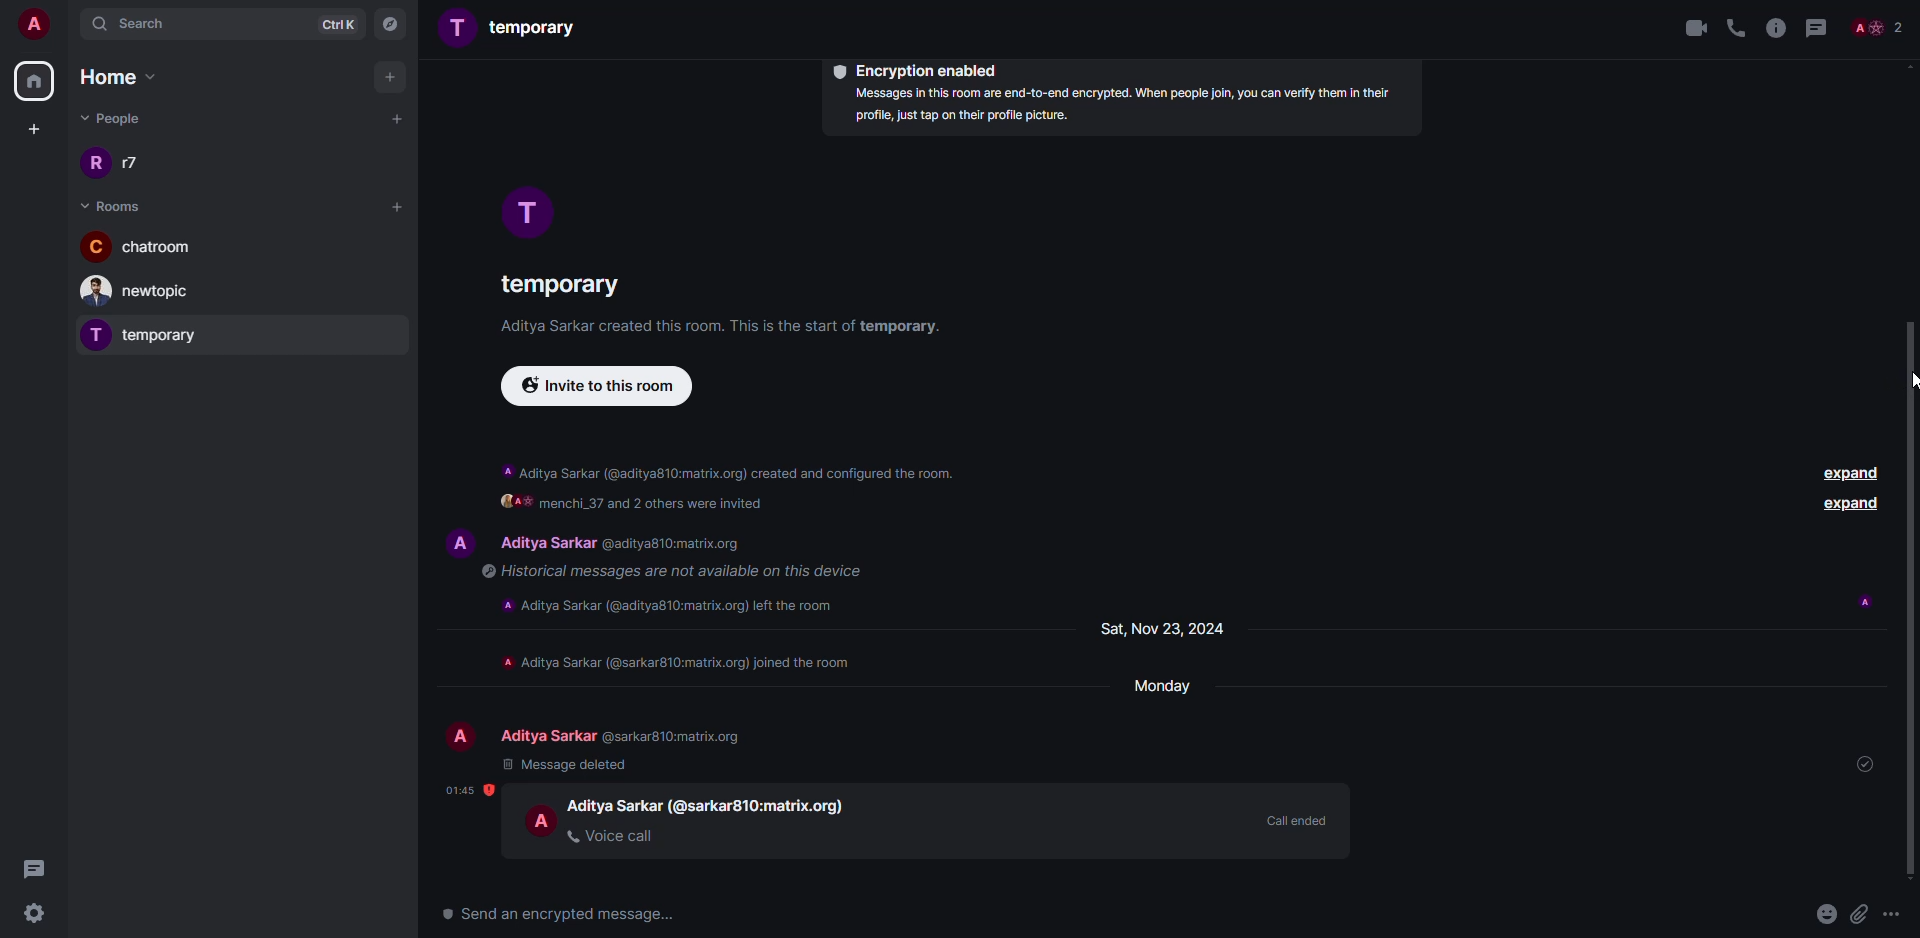 The height and width of the screenshot is (938, 1920). Describe the element at coordinates (1145, 108) in the screenshot. I see `Messages in this room are end-to-end encrypted. When people join, you can verify them in their
profile, just tap on their profile picture.` at that location.